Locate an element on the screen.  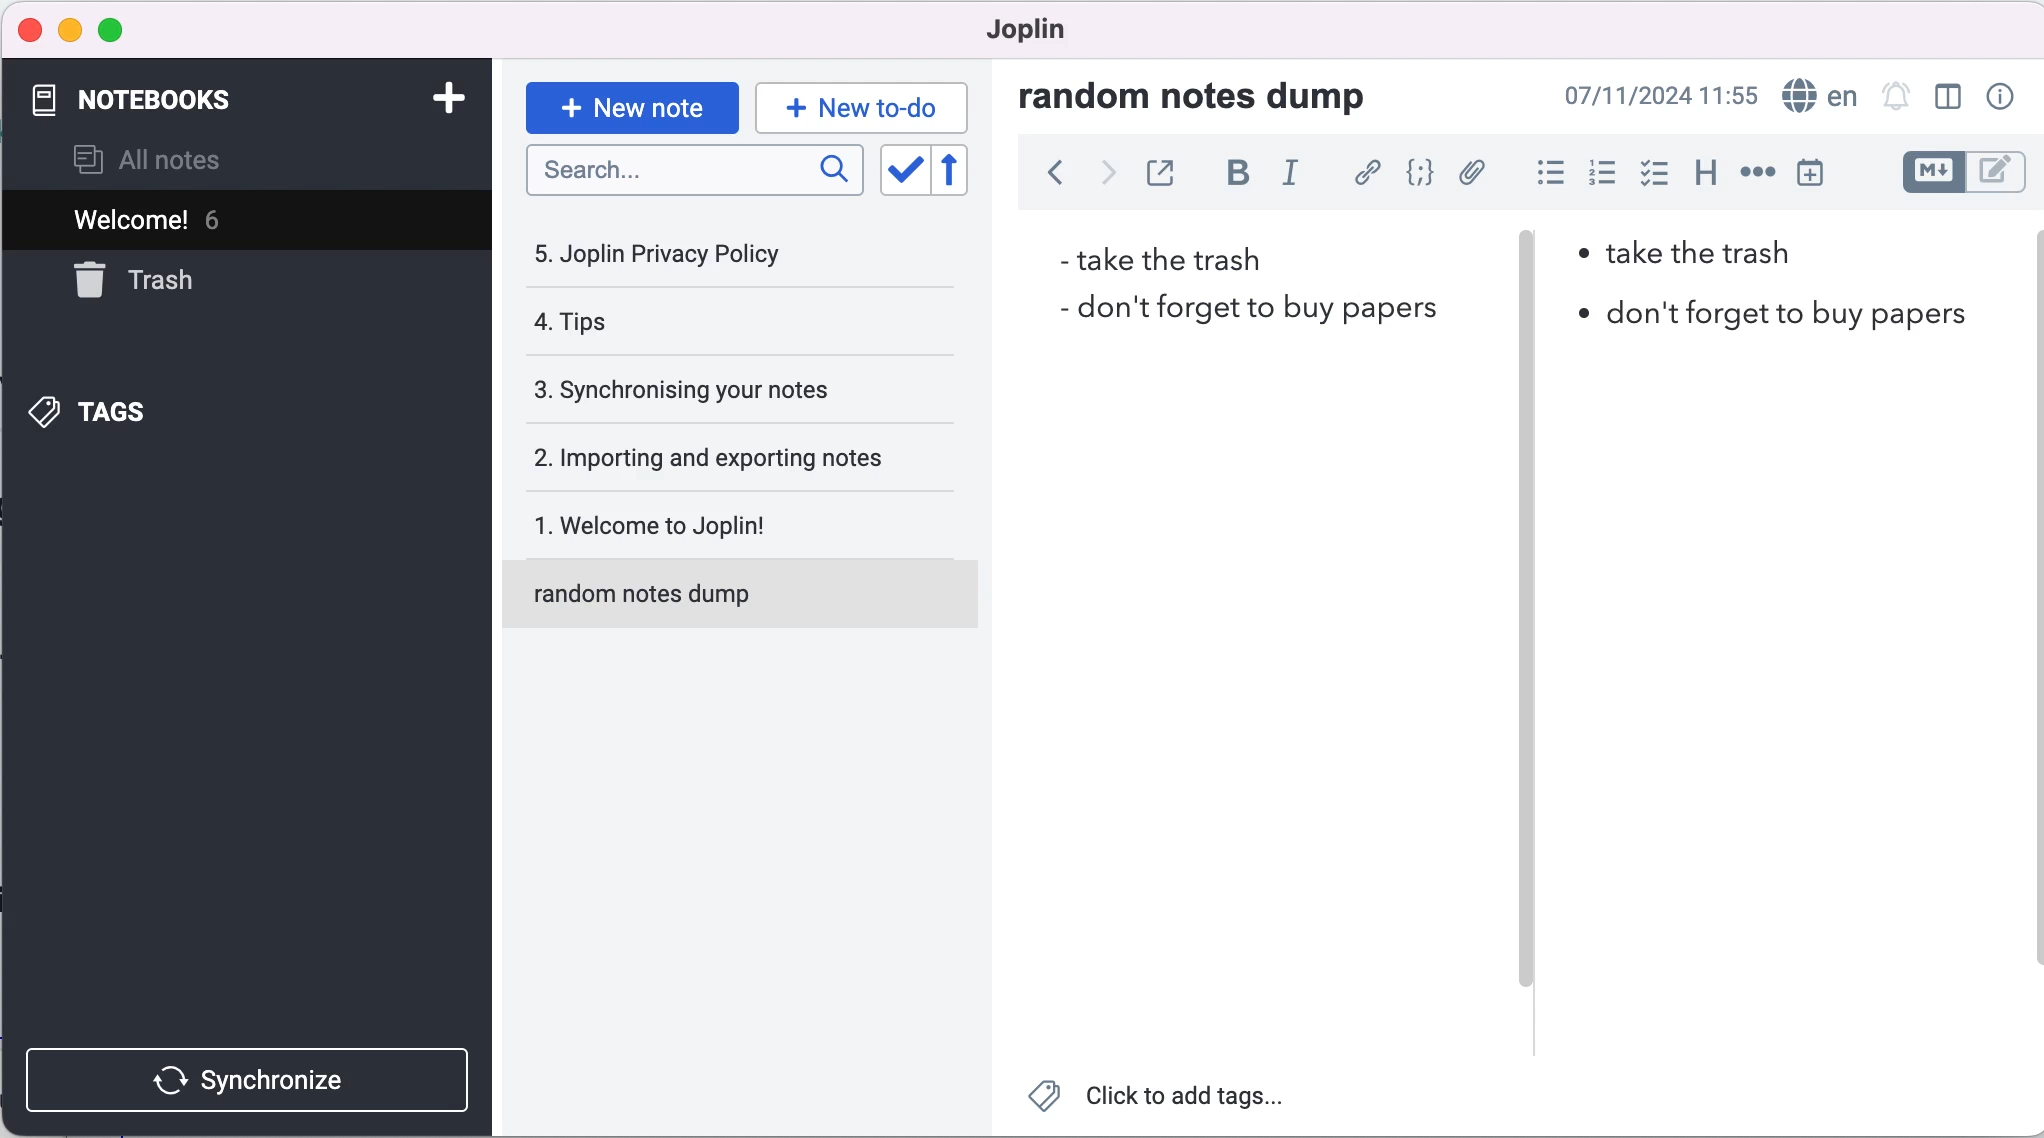
bulleted list is located at coordinates (1542, 173).